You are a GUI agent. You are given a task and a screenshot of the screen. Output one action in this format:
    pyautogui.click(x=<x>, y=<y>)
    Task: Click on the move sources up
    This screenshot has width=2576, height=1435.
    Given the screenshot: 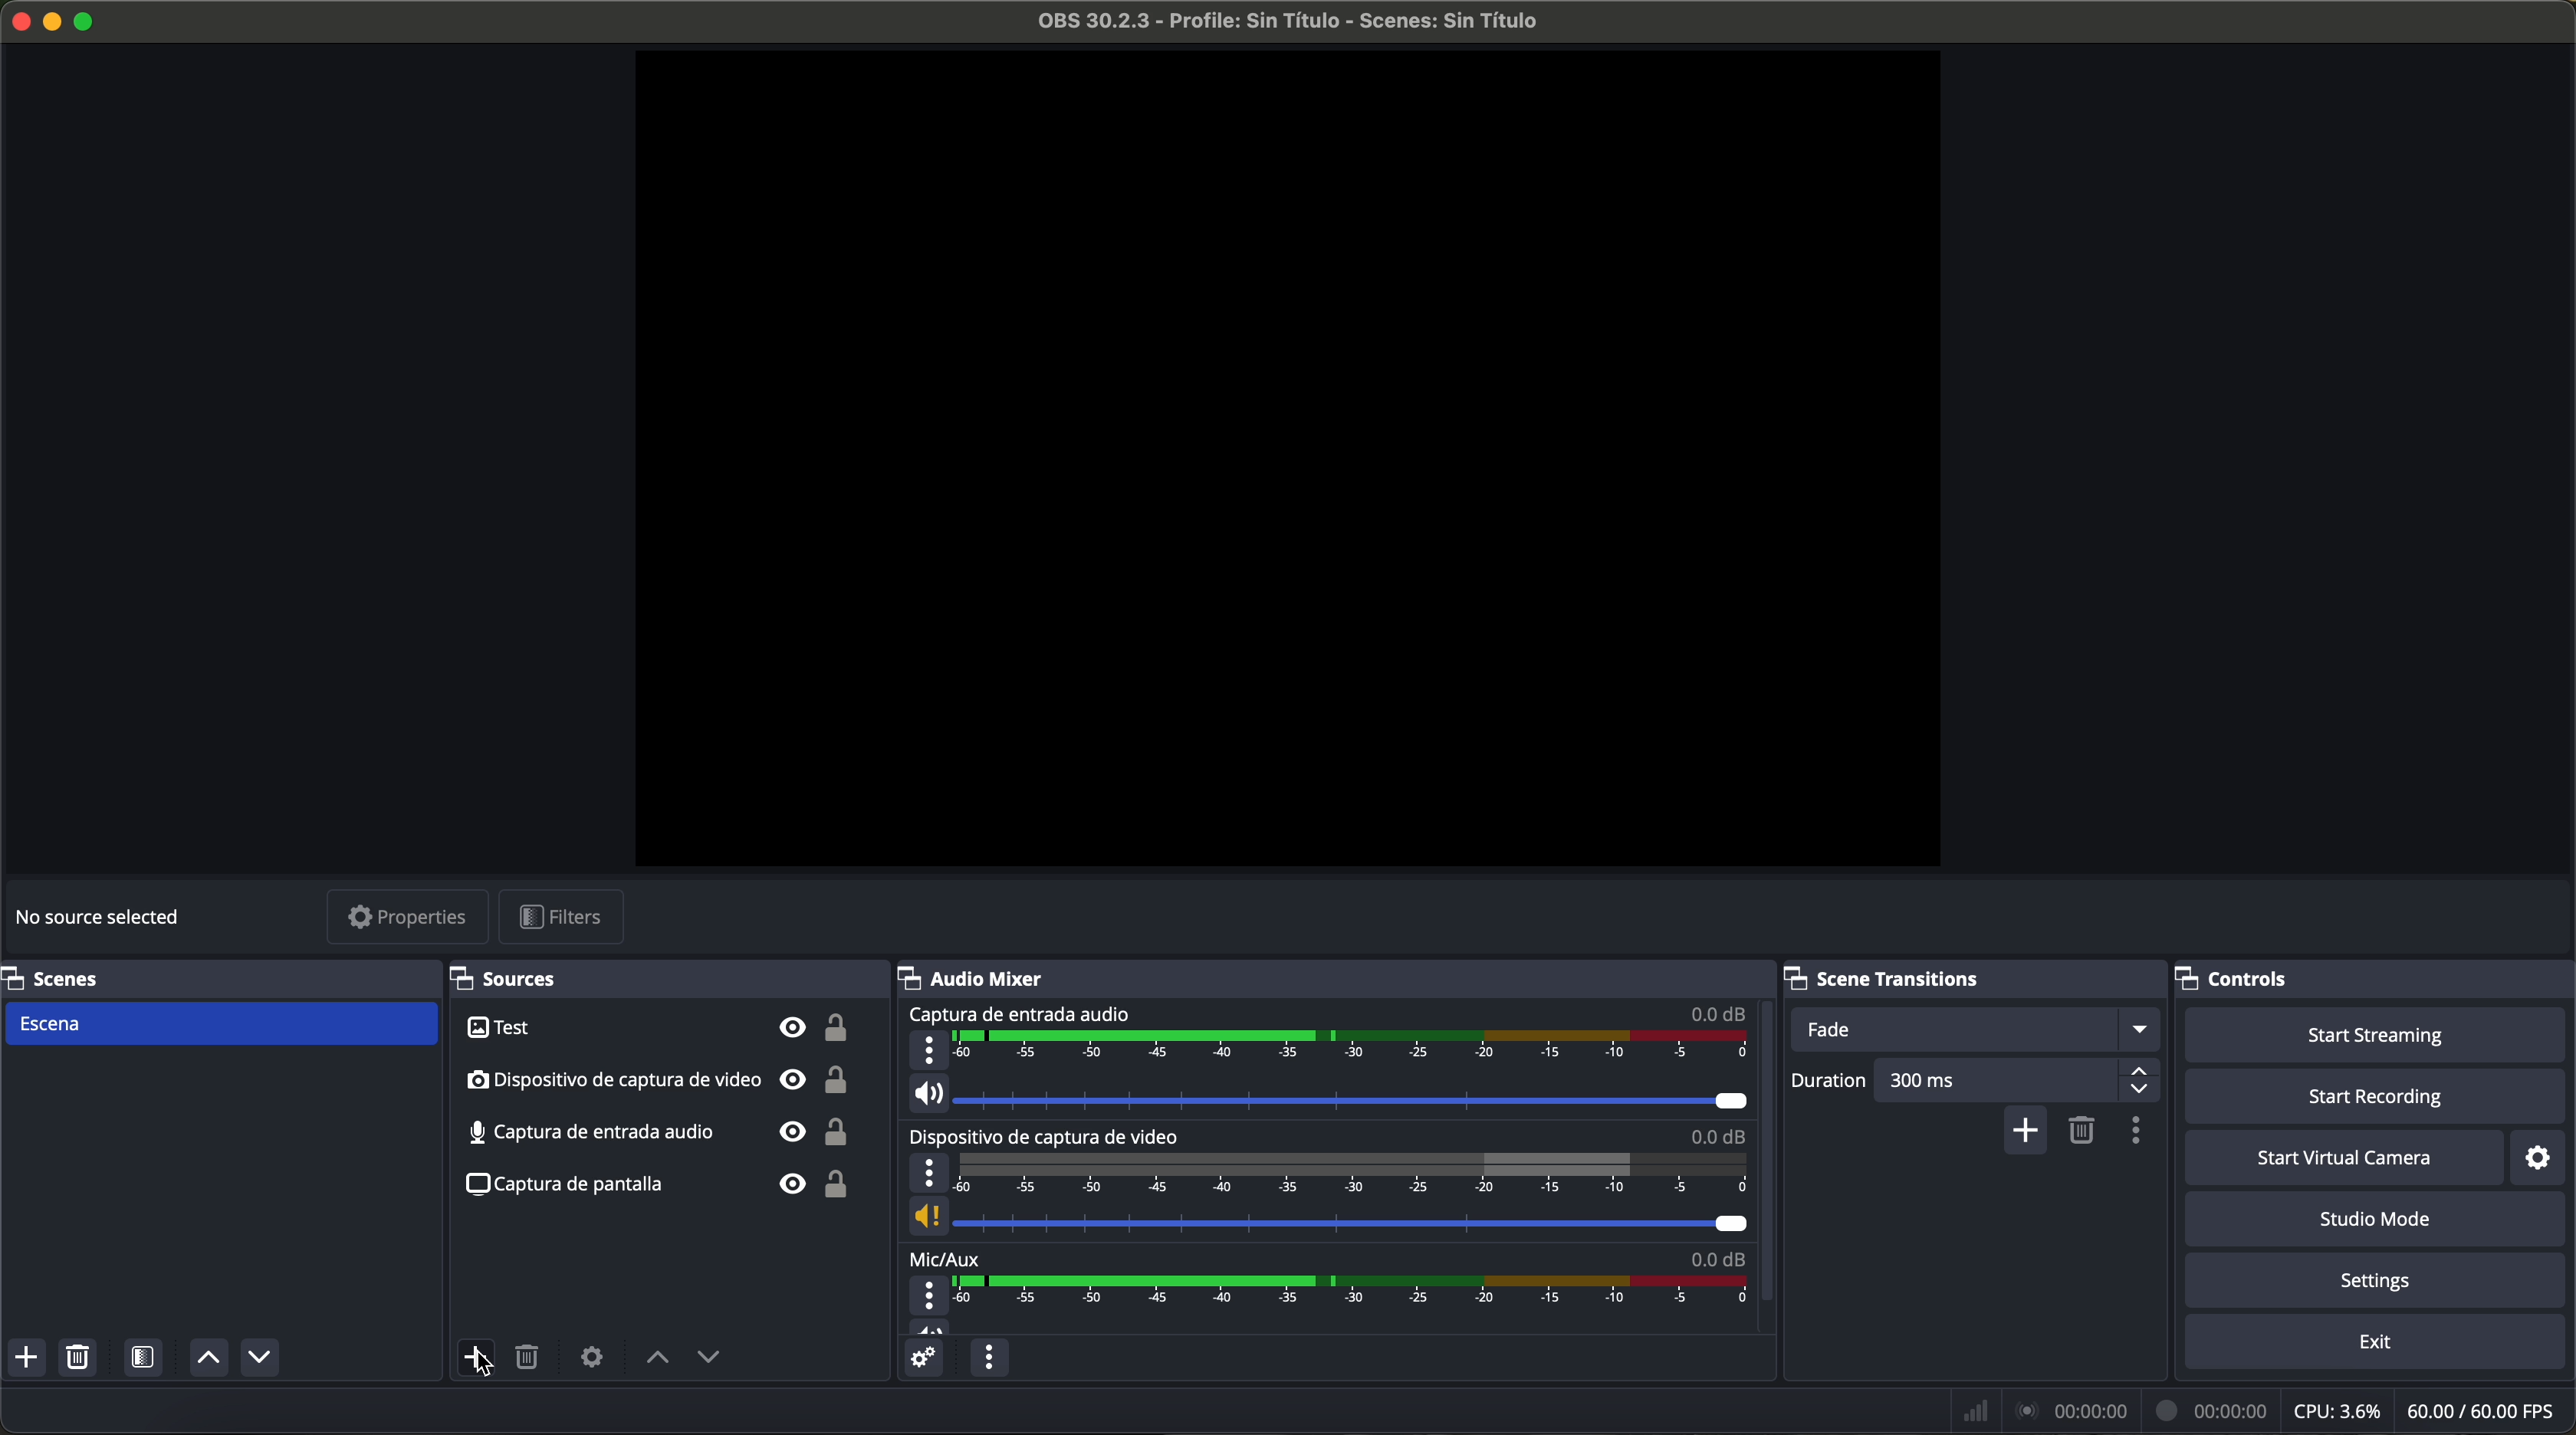 What is the action you would take?
    pyautogui.click(x=652, y=1358)
    